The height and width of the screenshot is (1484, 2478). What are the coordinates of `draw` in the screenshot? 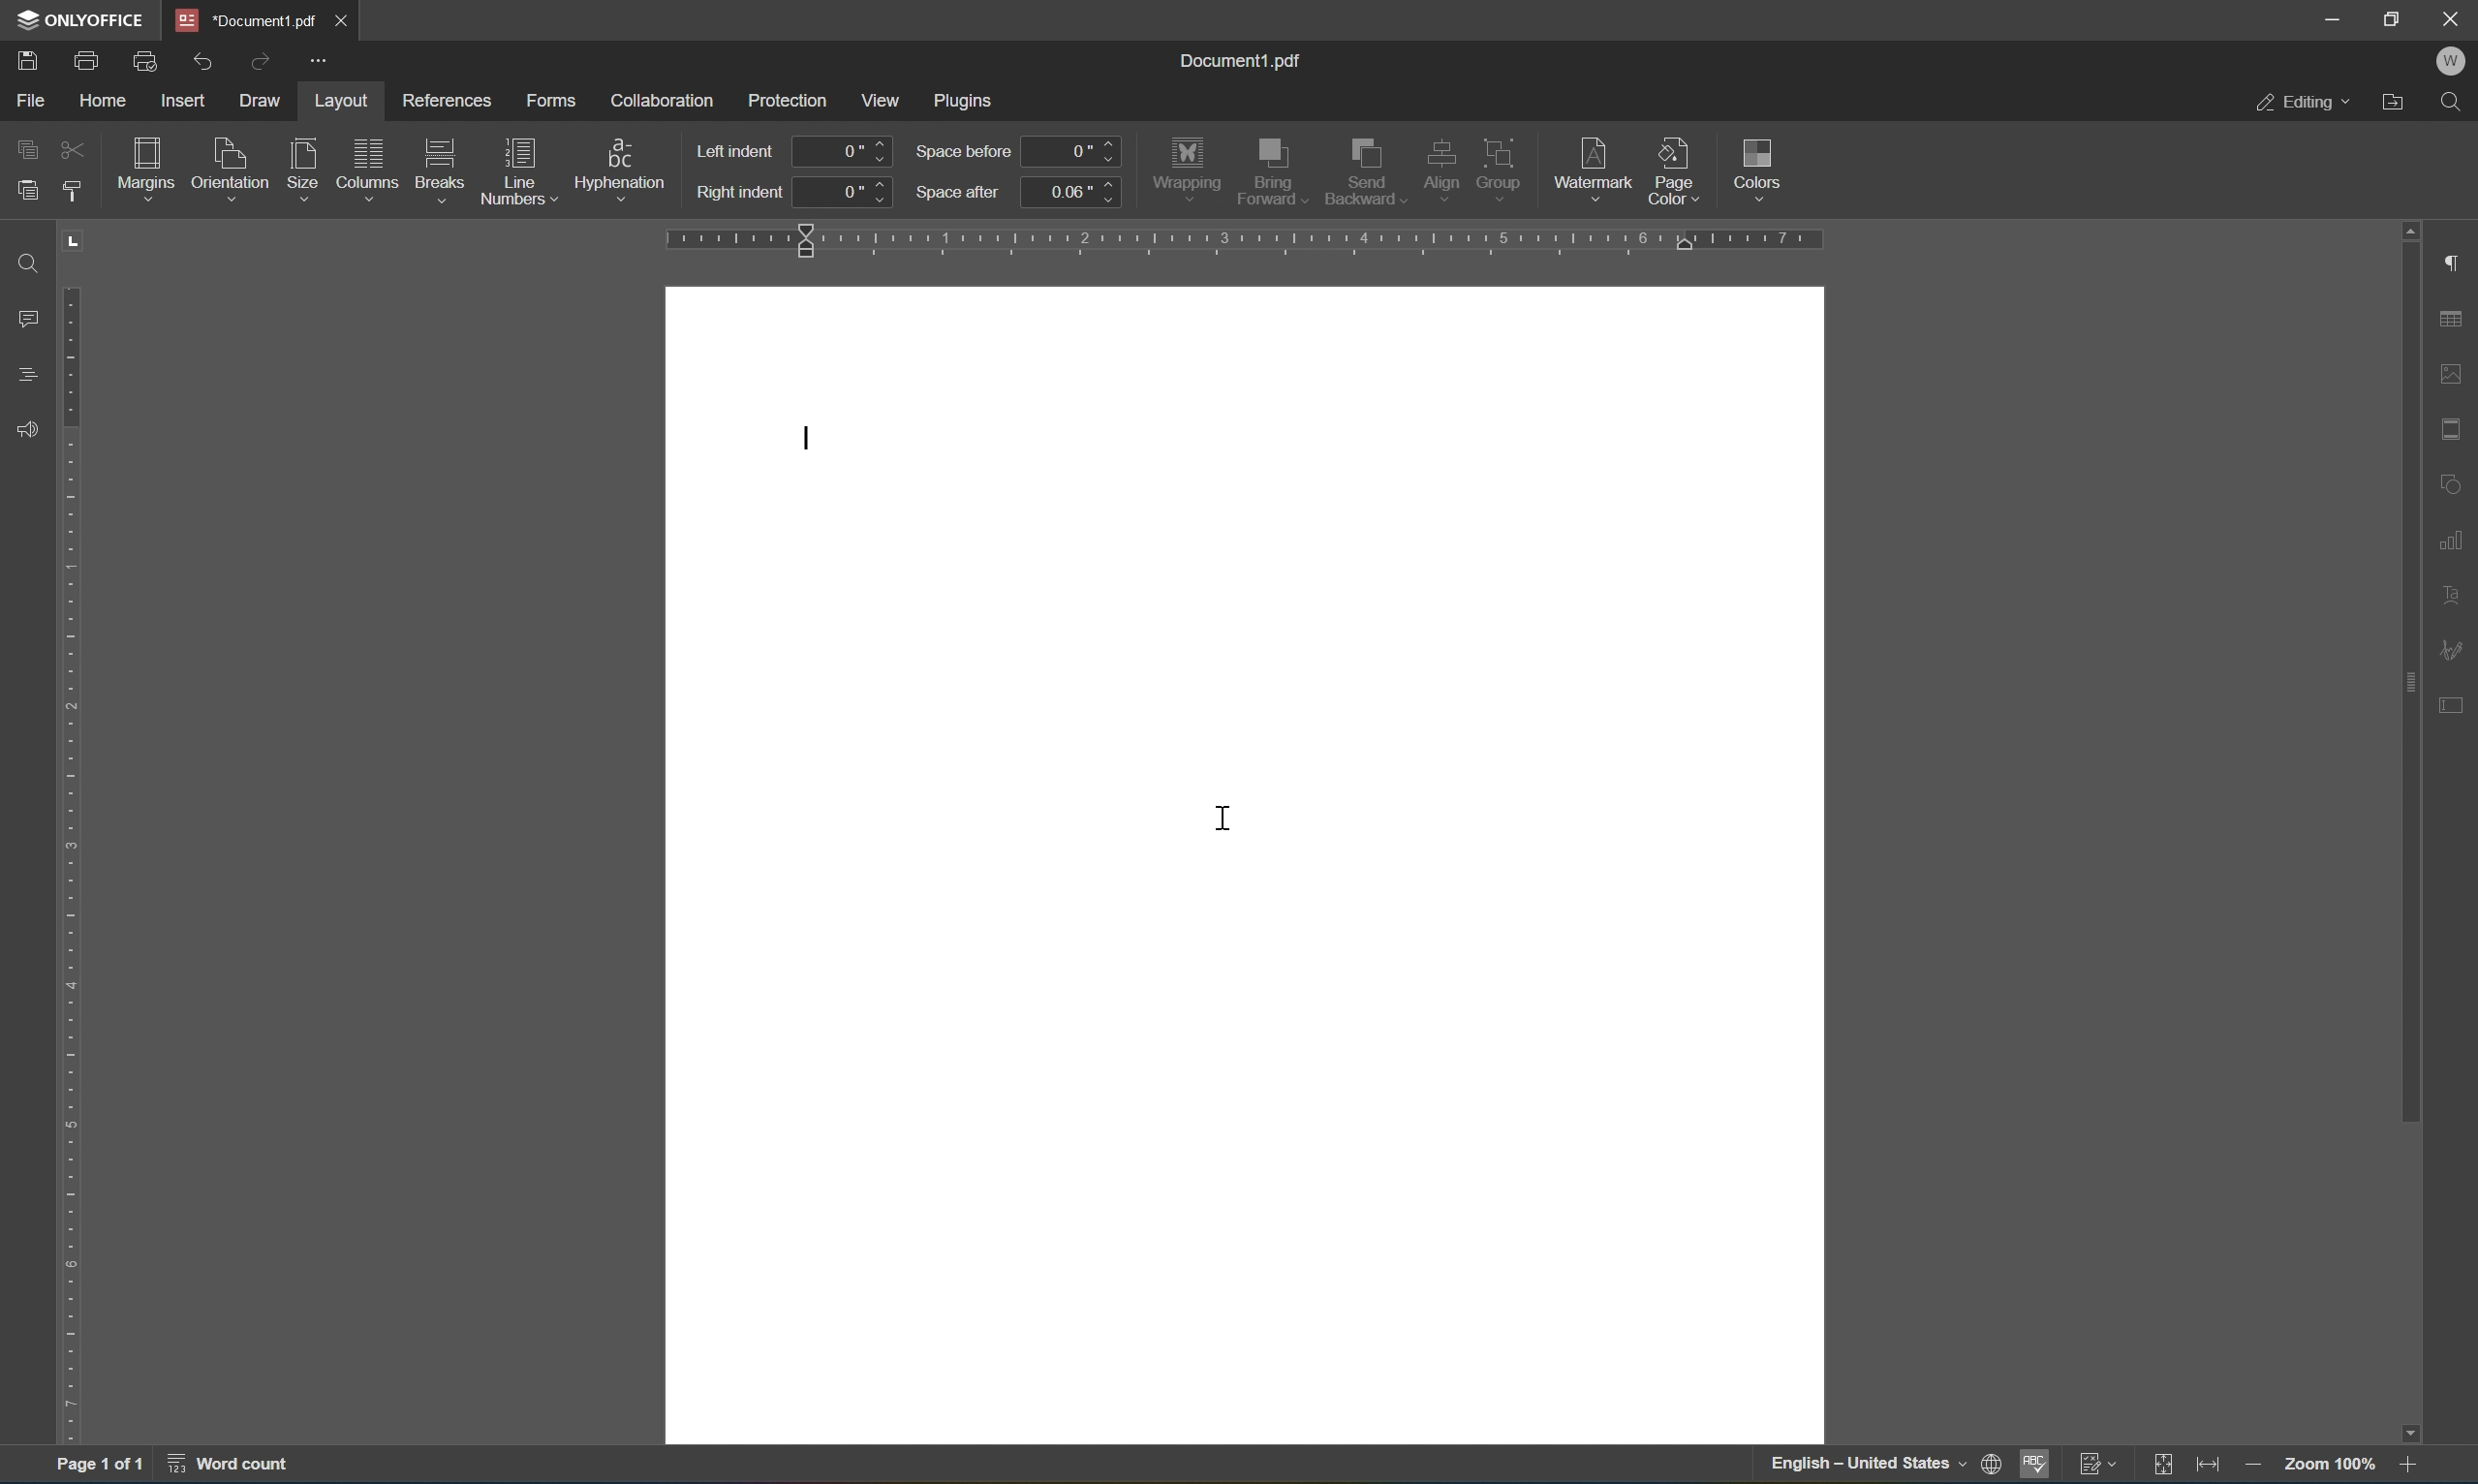 It's located at (265, 100).